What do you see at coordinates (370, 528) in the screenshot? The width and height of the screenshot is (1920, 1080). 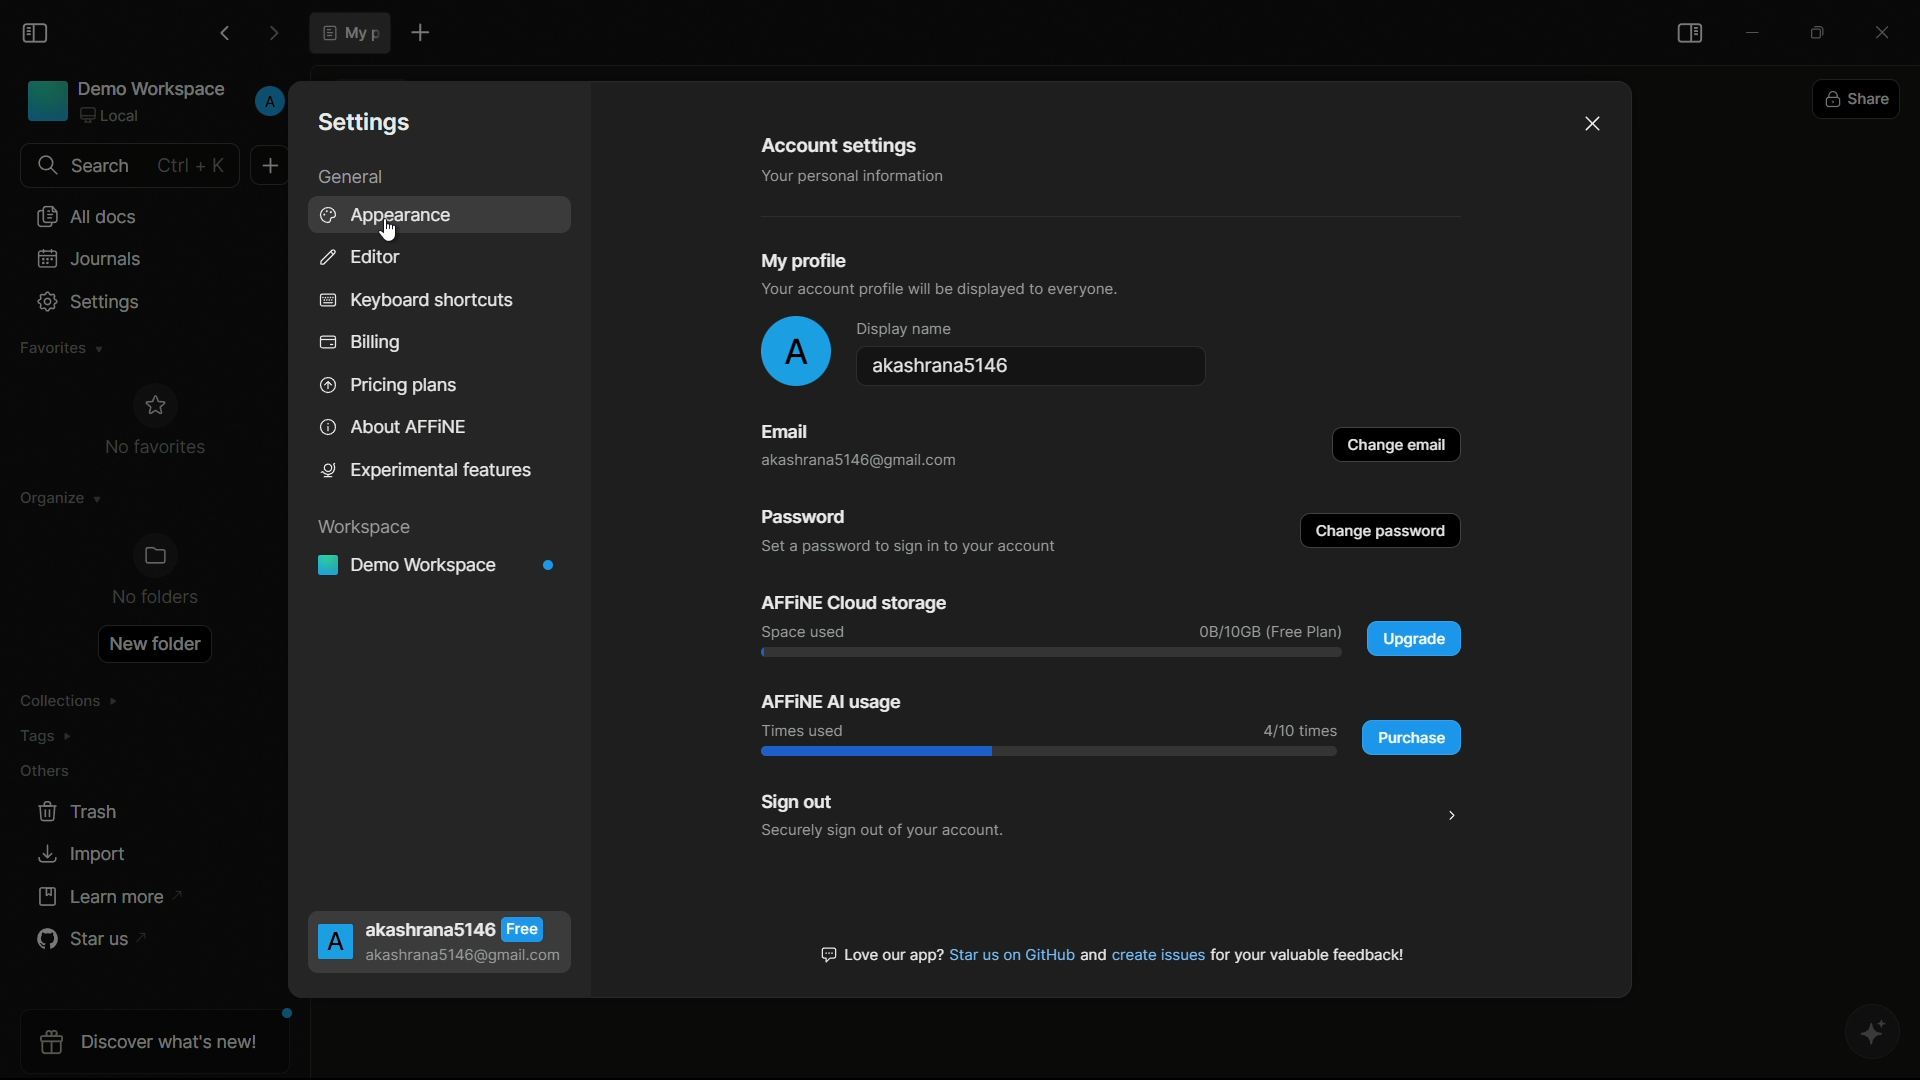 I see `workspace` at bounding box center [370, 528].